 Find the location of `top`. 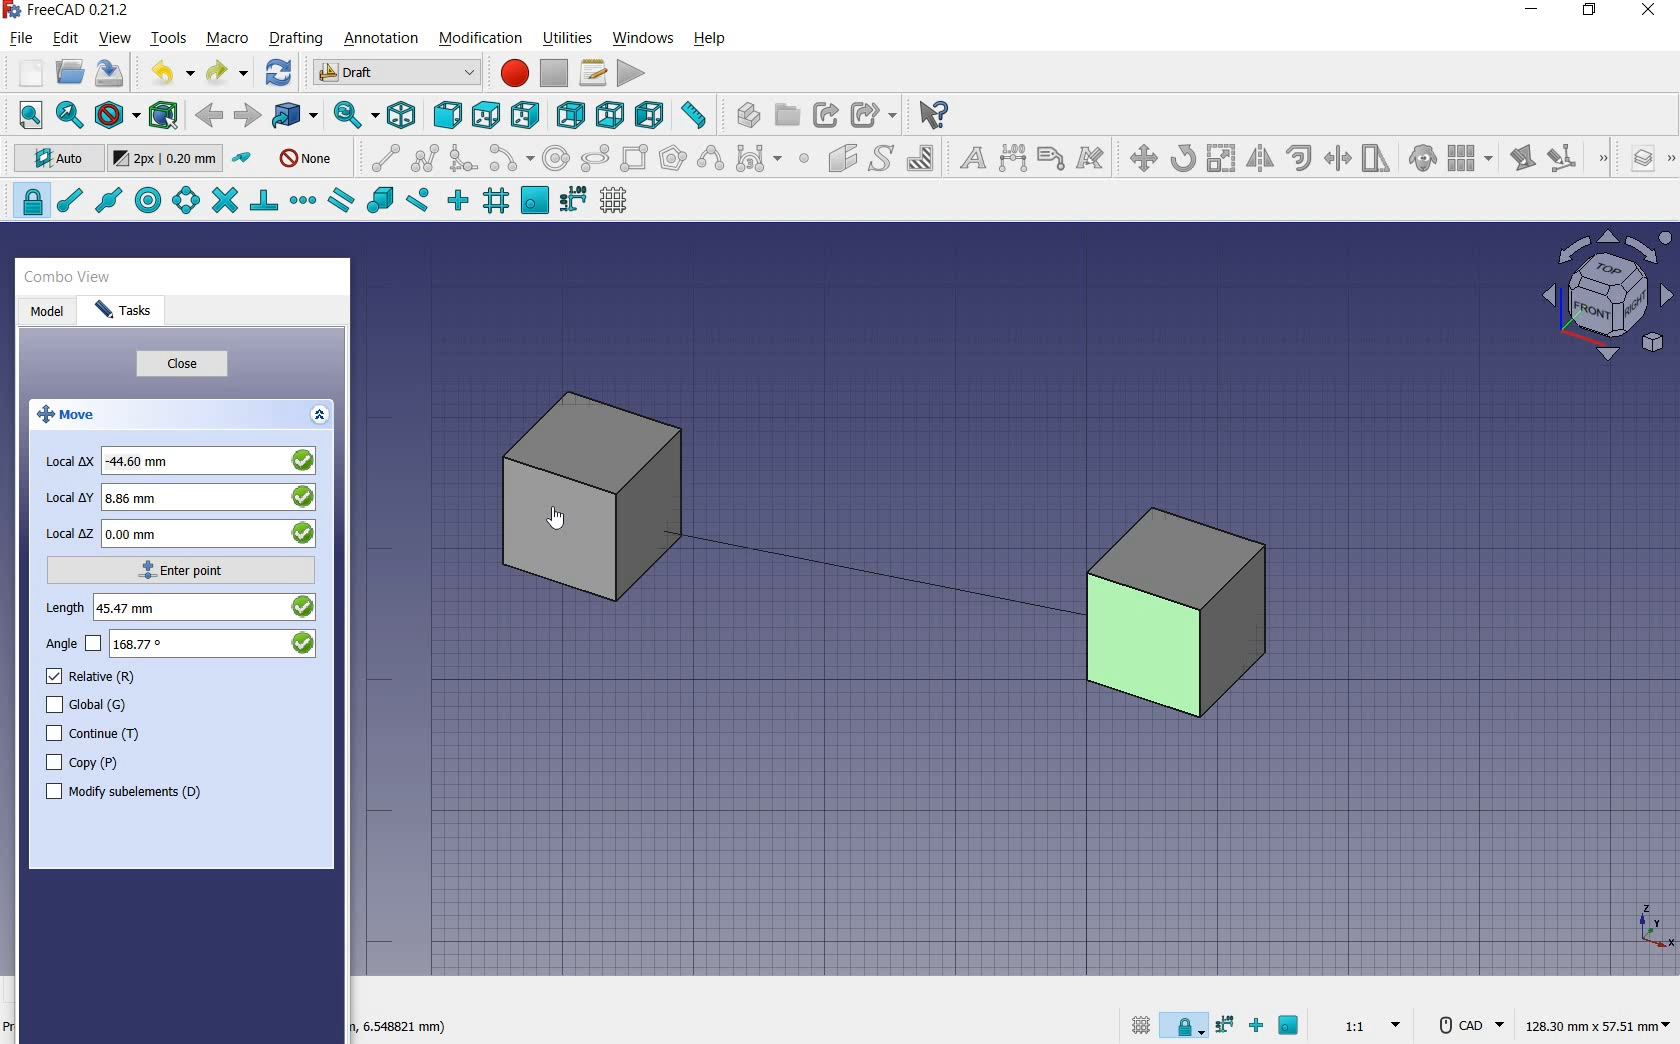

top is located at coordinates (489, 114).